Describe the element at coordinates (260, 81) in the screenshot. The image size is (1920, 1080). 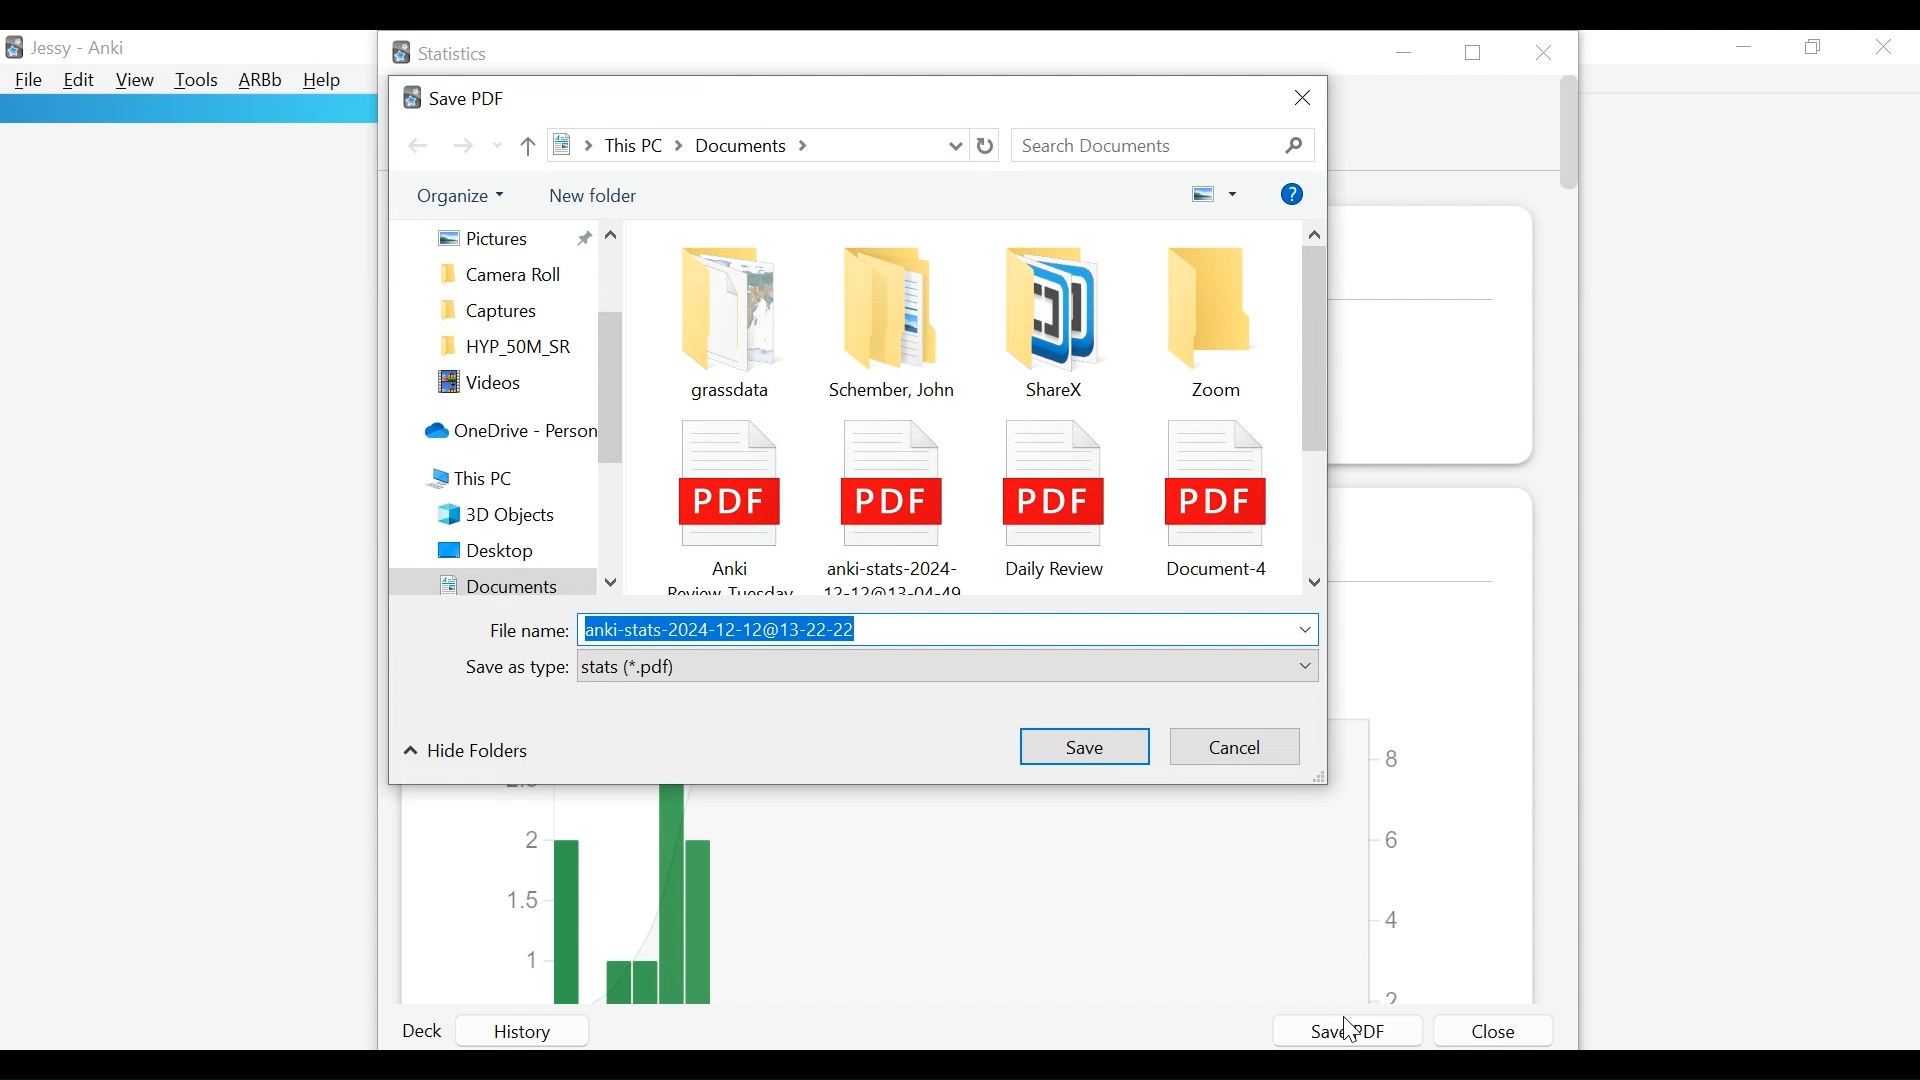
I see `Advanced Review Button bar` at that location.